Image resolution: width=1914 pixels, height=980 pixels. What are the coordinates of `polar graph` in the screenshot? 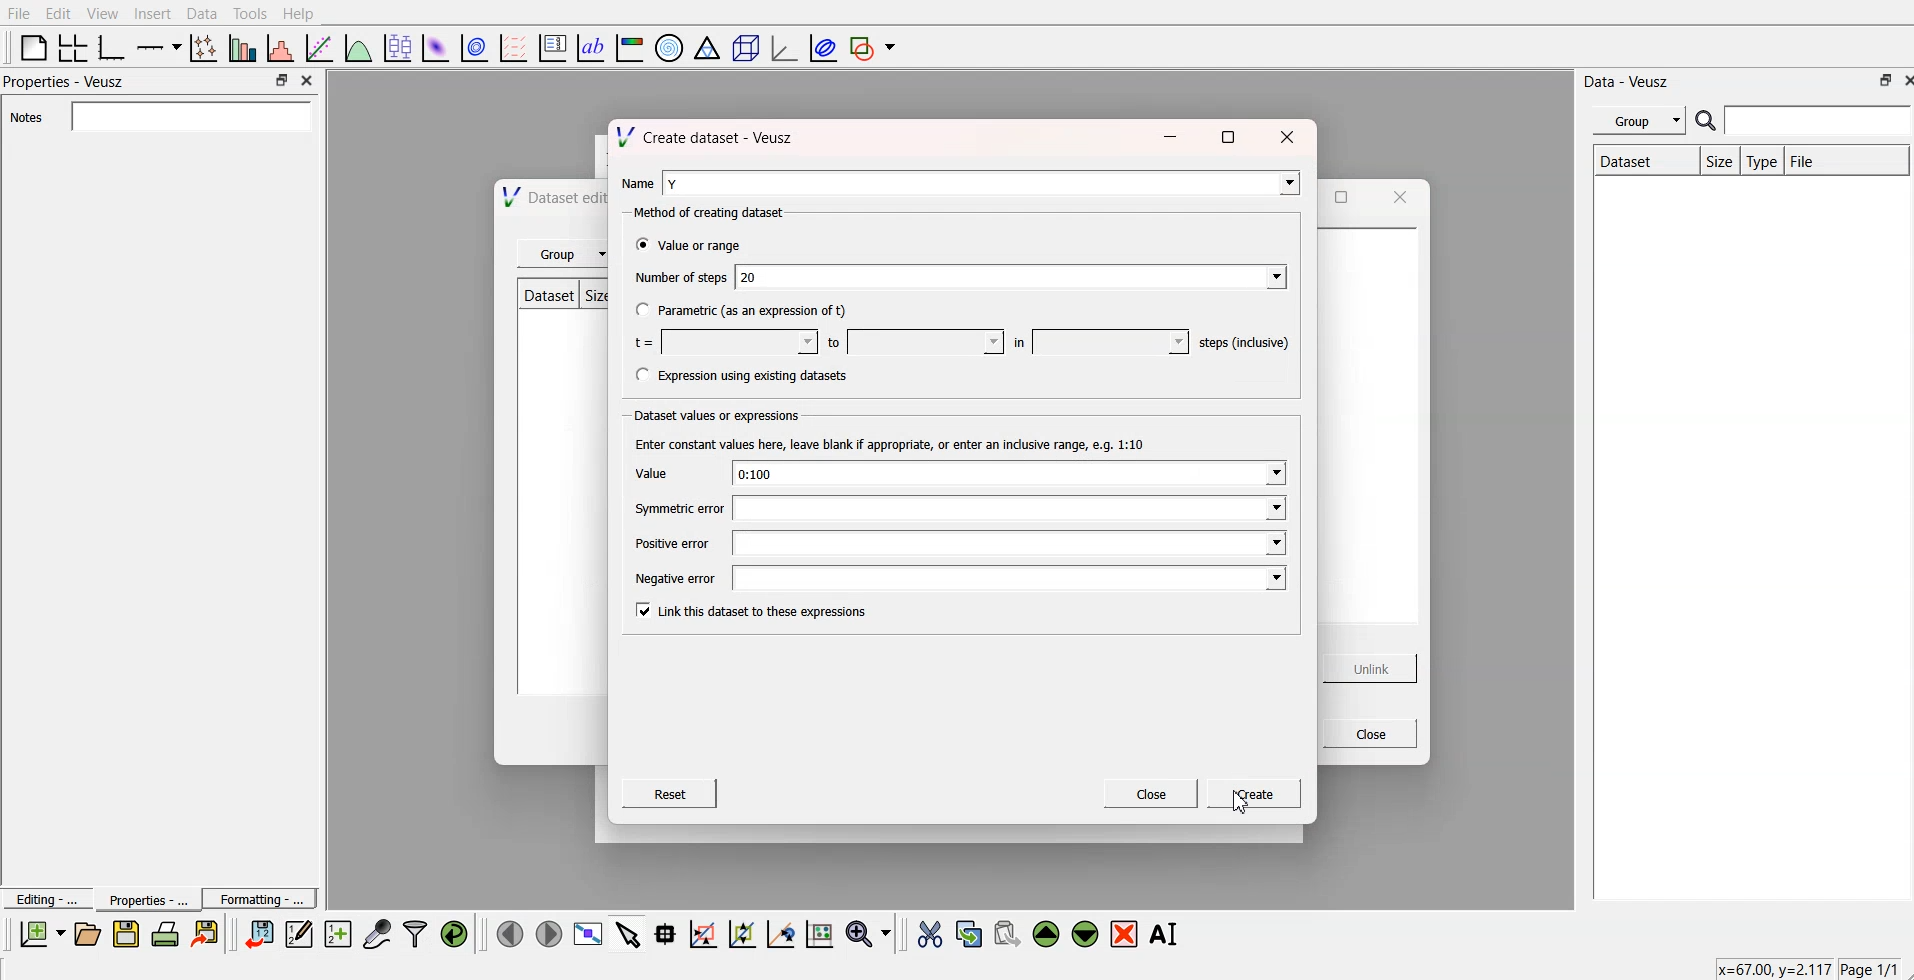 It's located at (671, 46).